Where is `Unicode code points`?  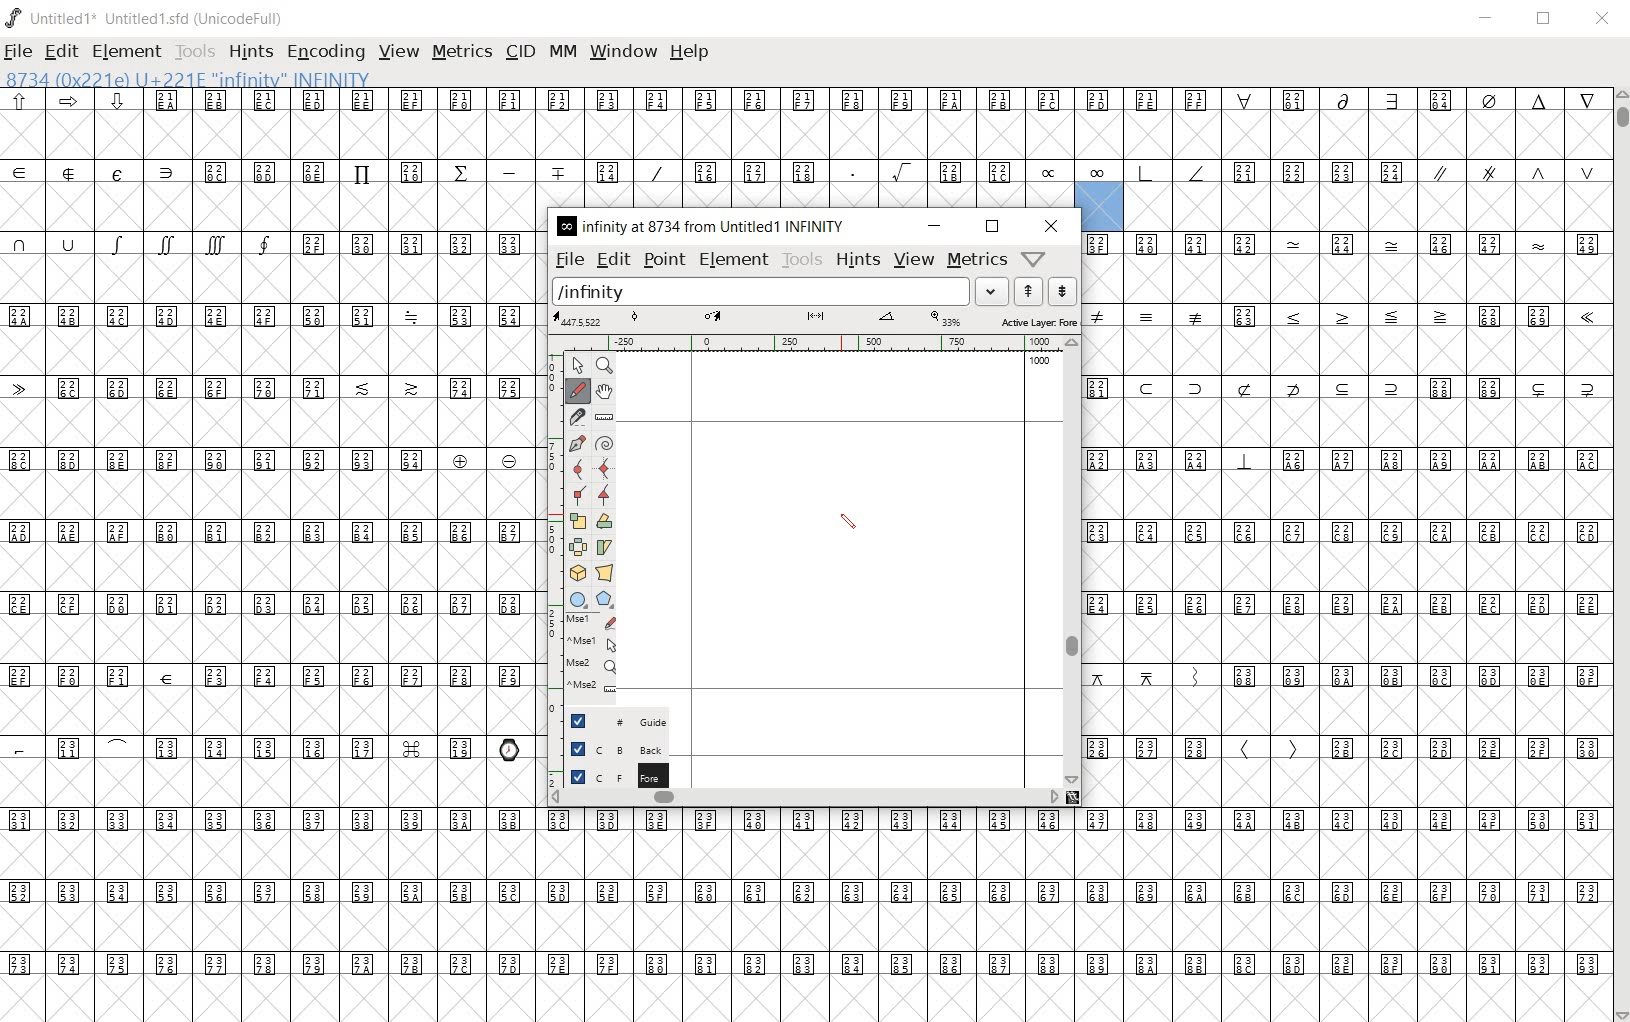
Unicode code points is located at coordinates (1151, 460).